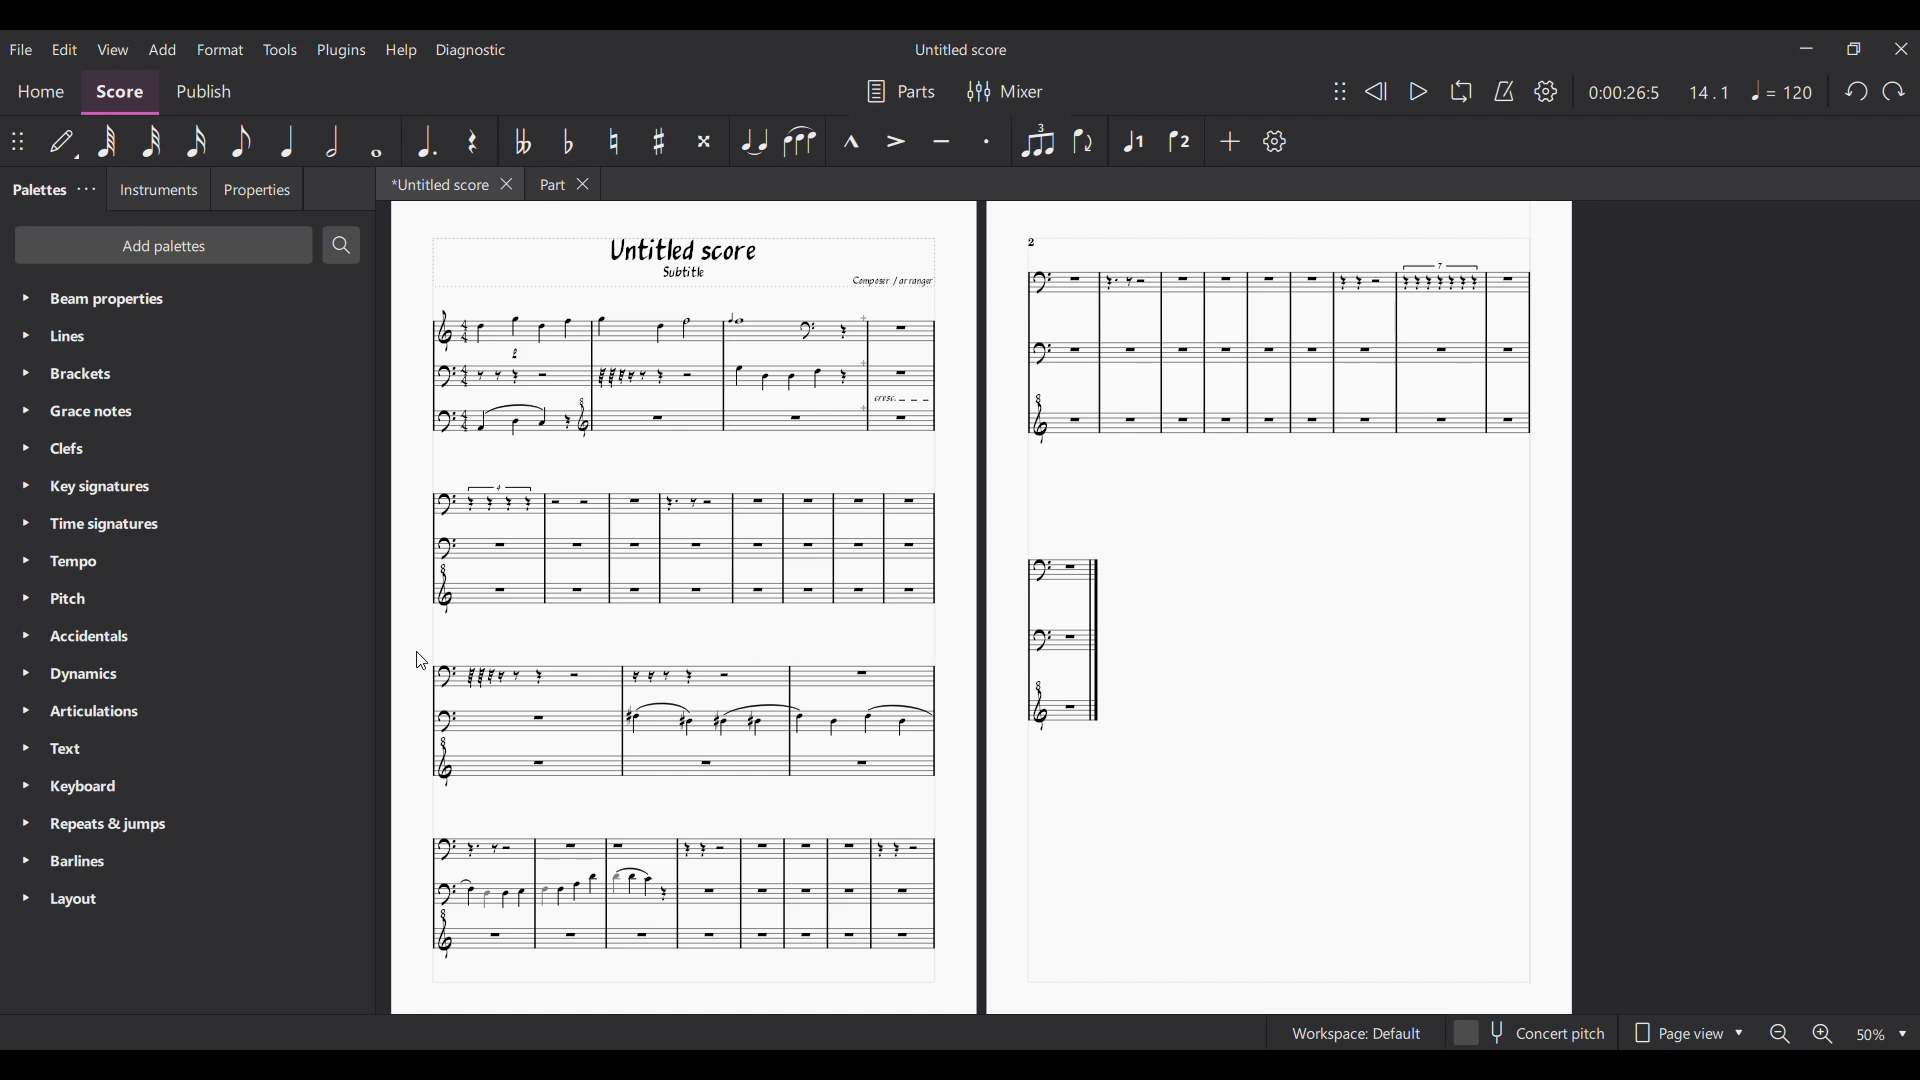  I want to click on Accent, so click(895, 141).